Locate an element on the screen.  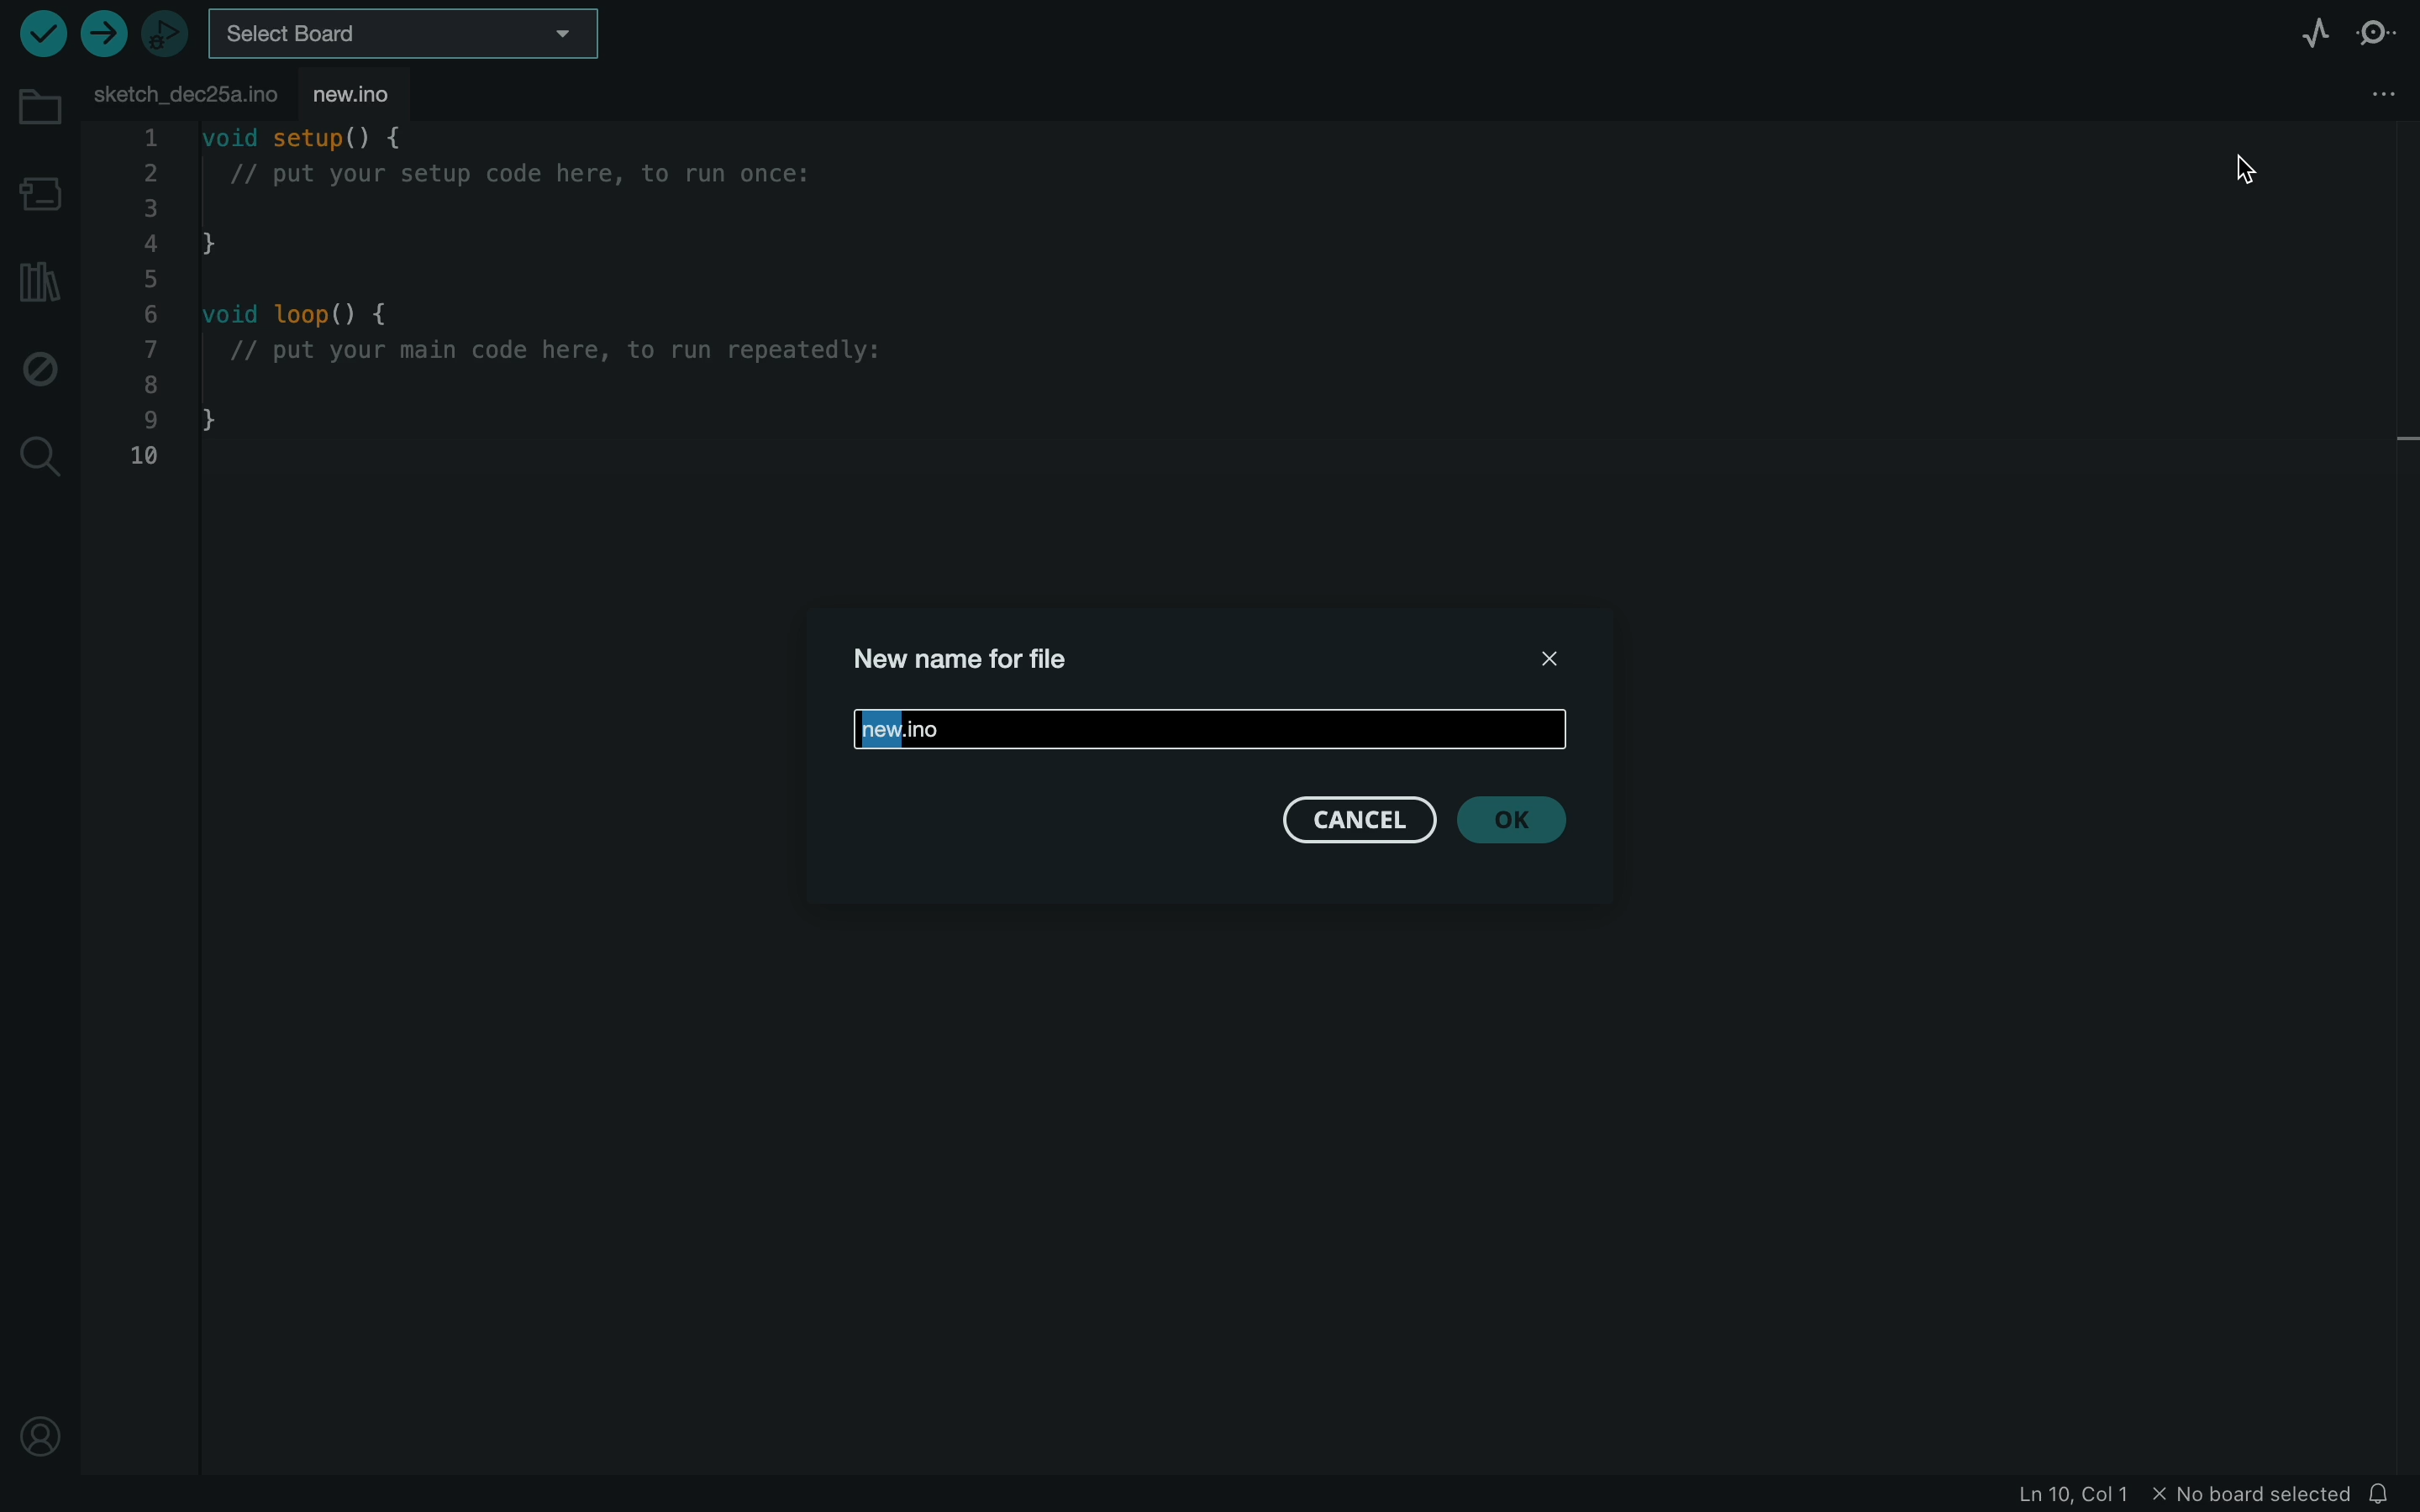
search is located at coordinates (41, 457).